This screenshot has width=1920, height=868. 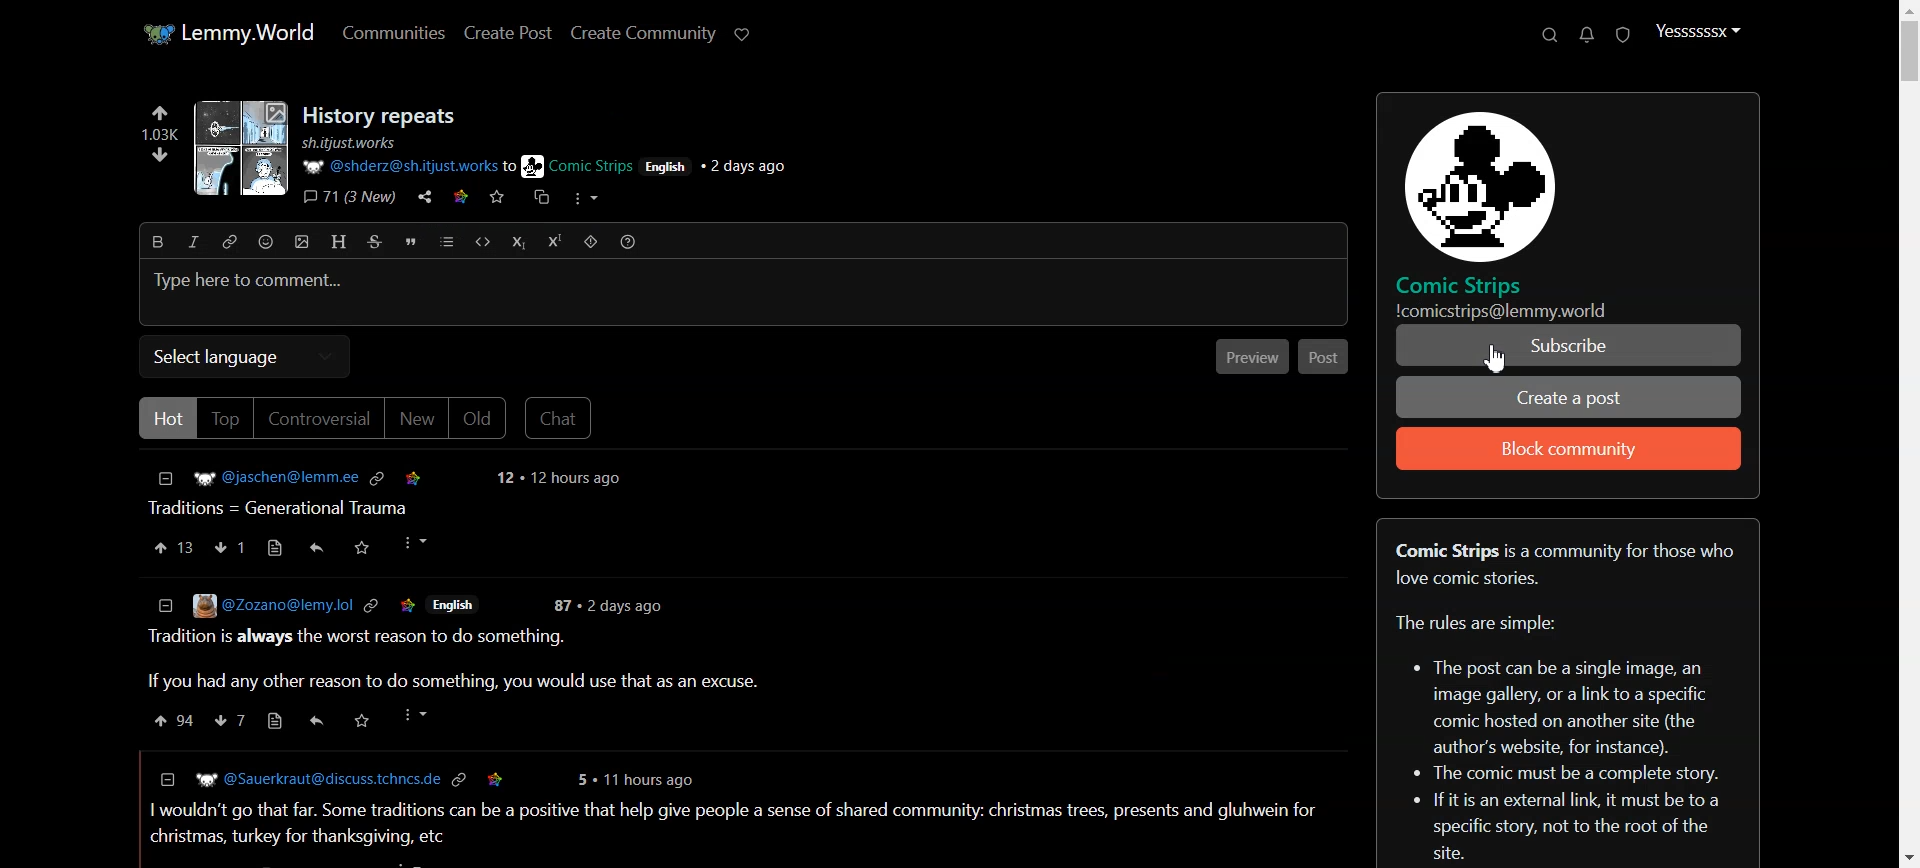 What do you see at coordinates (560, 479) in the screenshot?
I see `12 hours ago` at bounding box center [560, 479].